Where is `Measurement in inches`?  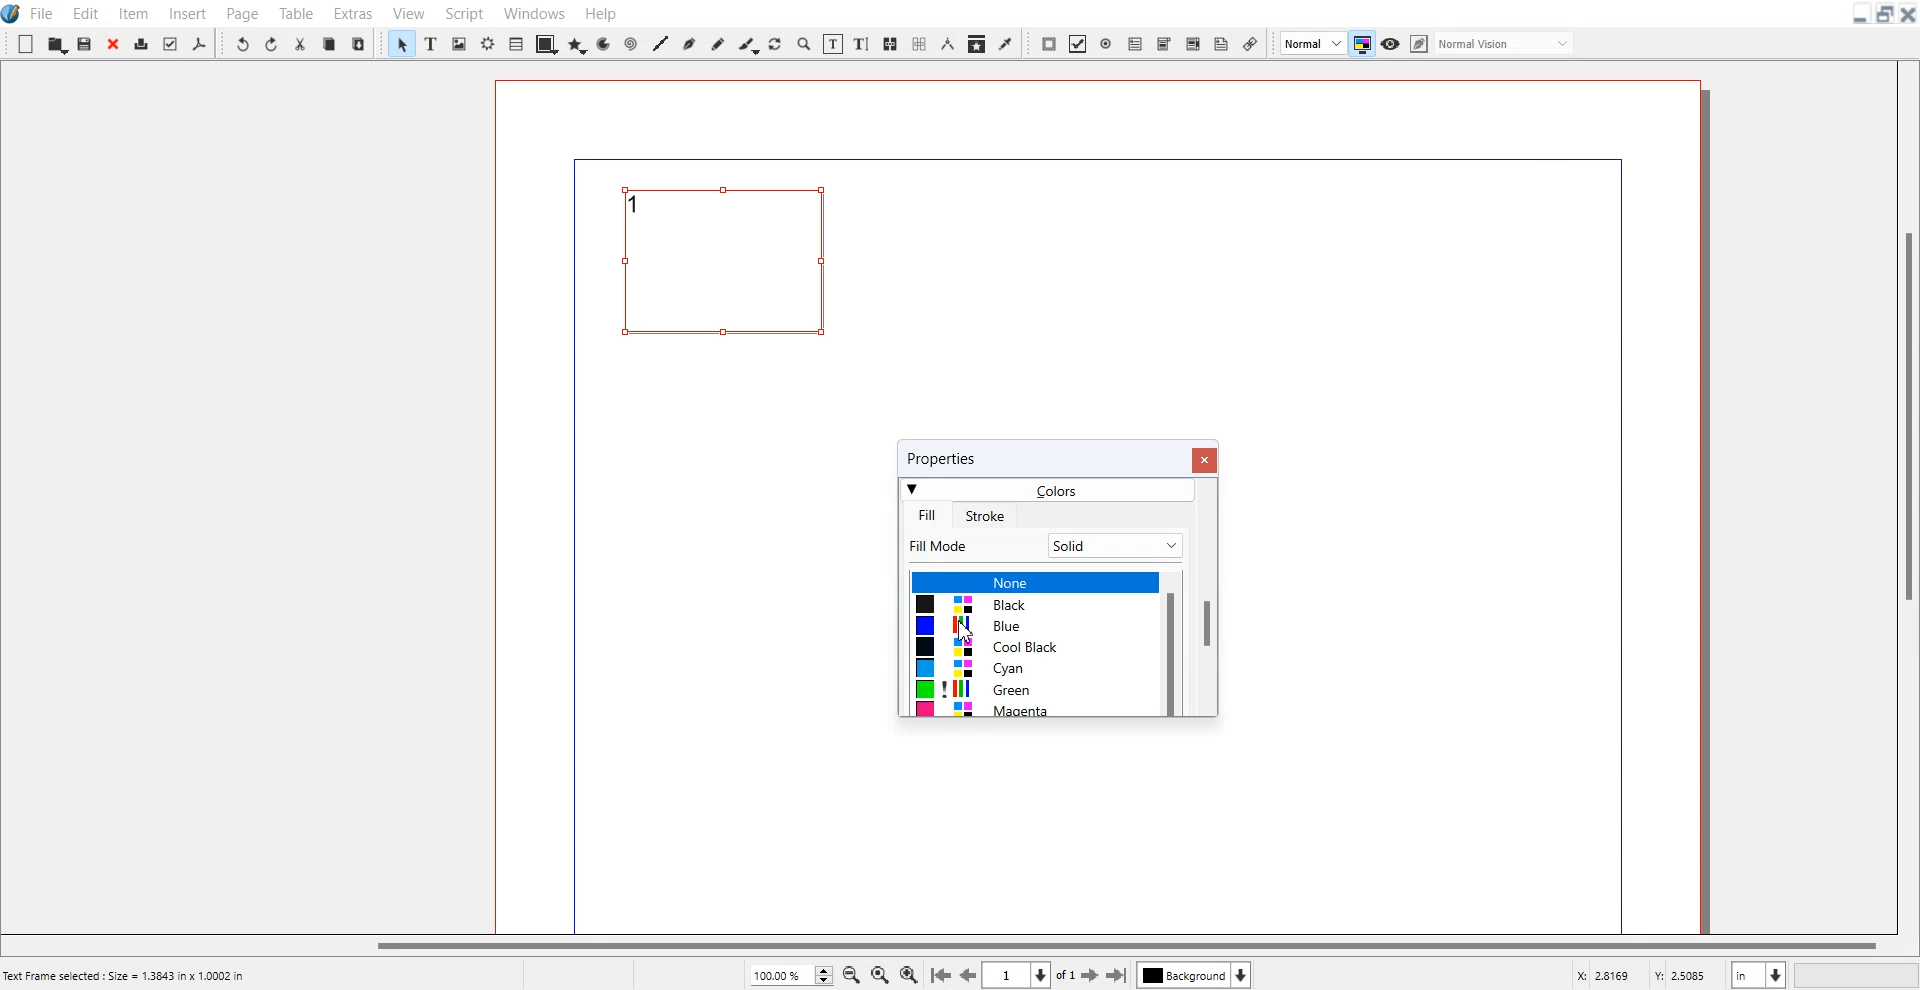
Measurement in inches is located at coordinates (1759, 974).